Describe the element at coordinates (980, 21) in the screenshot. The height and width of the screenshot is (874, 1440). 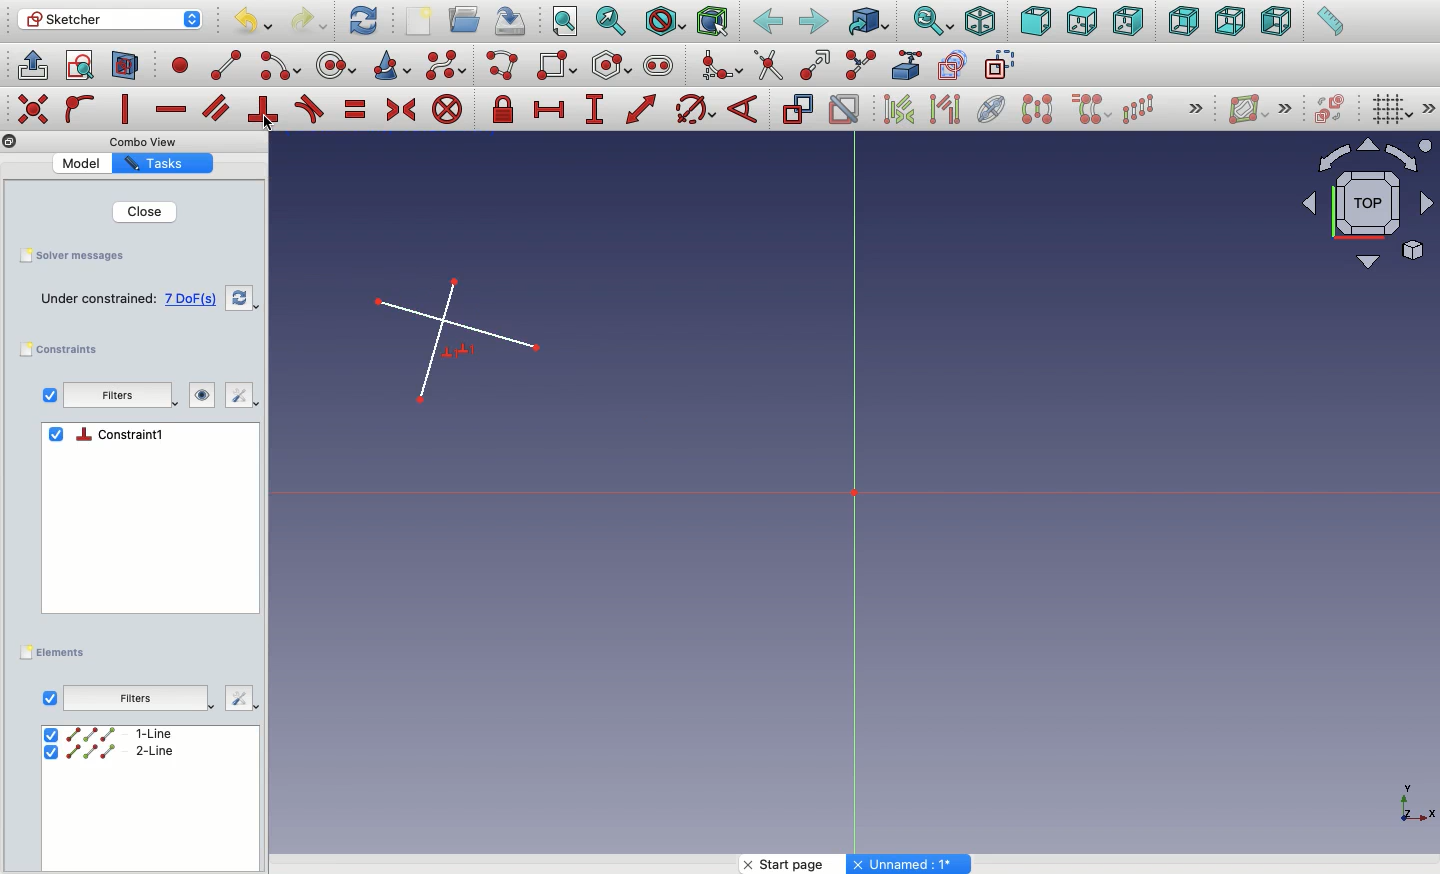
I see `Isometric` at that location.